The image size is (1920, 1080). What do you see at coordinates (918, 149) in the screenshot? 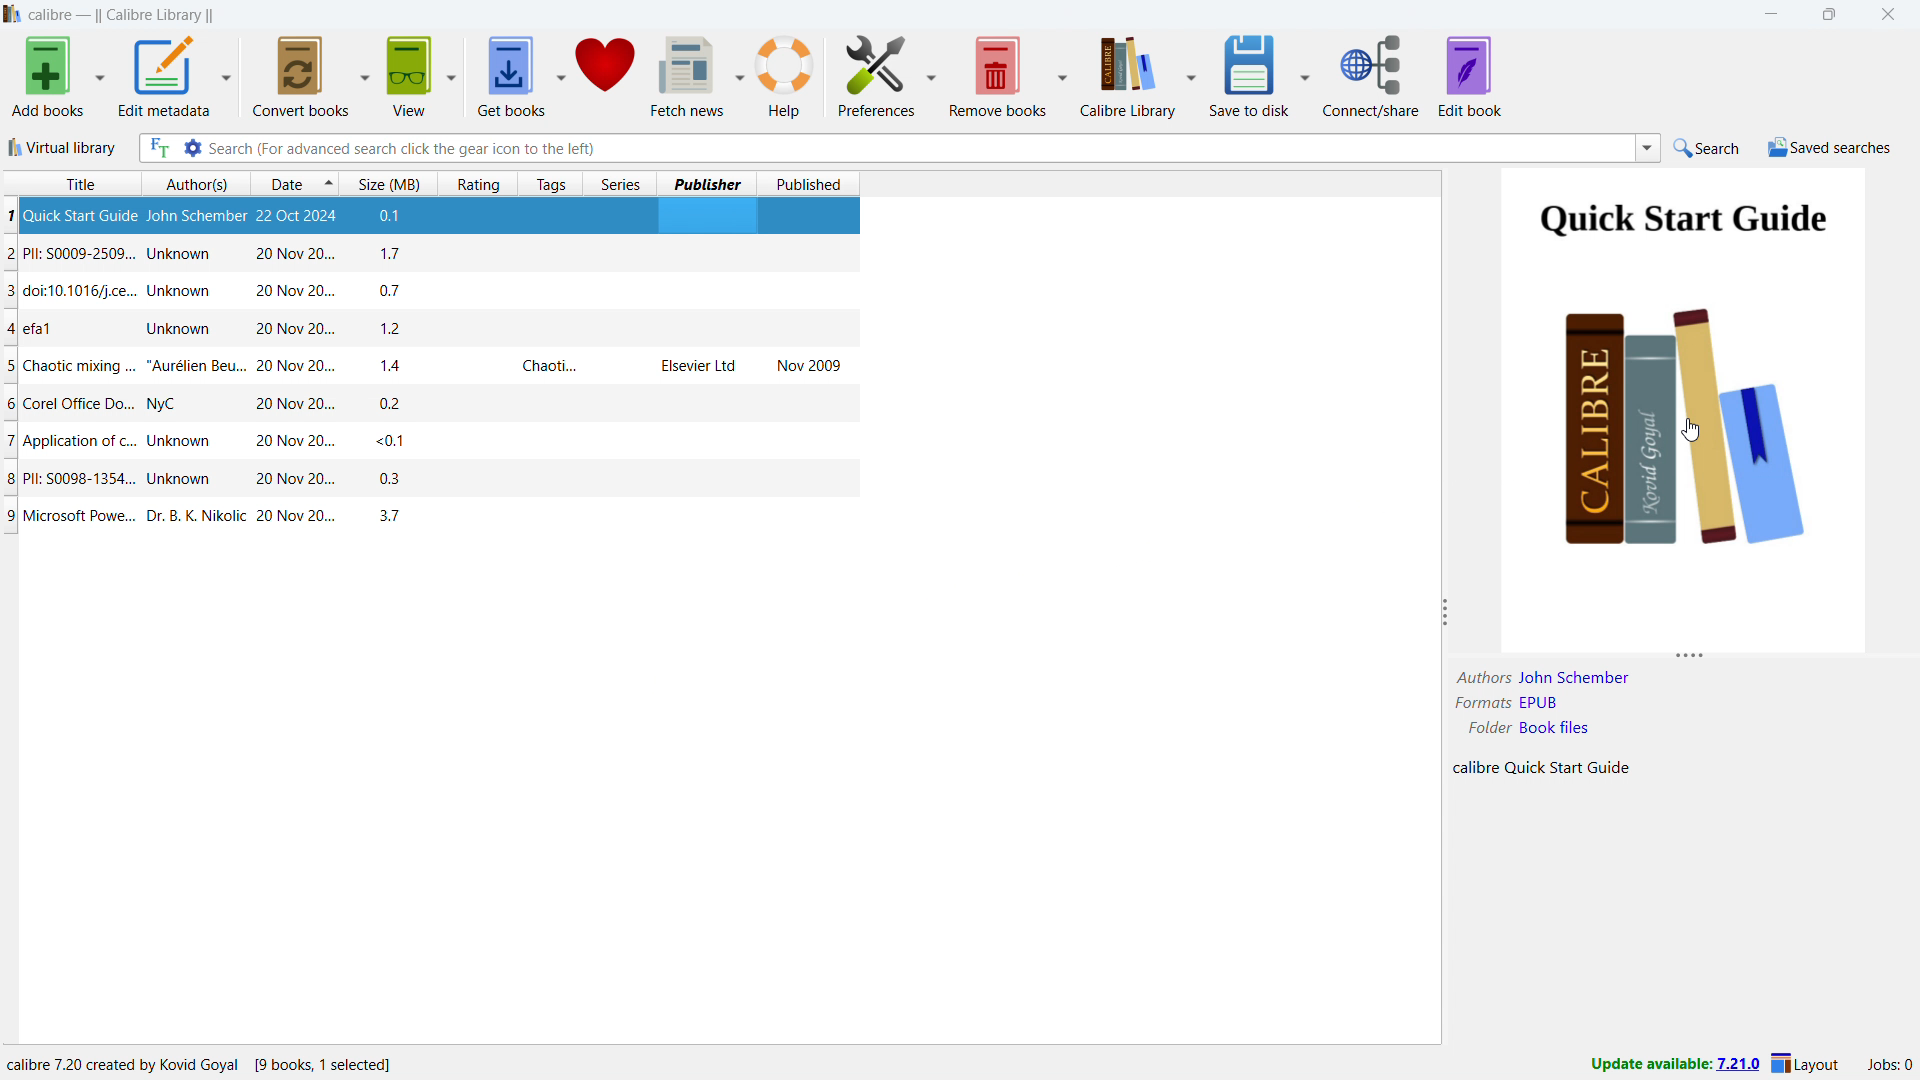
I see `search (For advance search click the gear icon to the left)` at bounding box center [918, 149].